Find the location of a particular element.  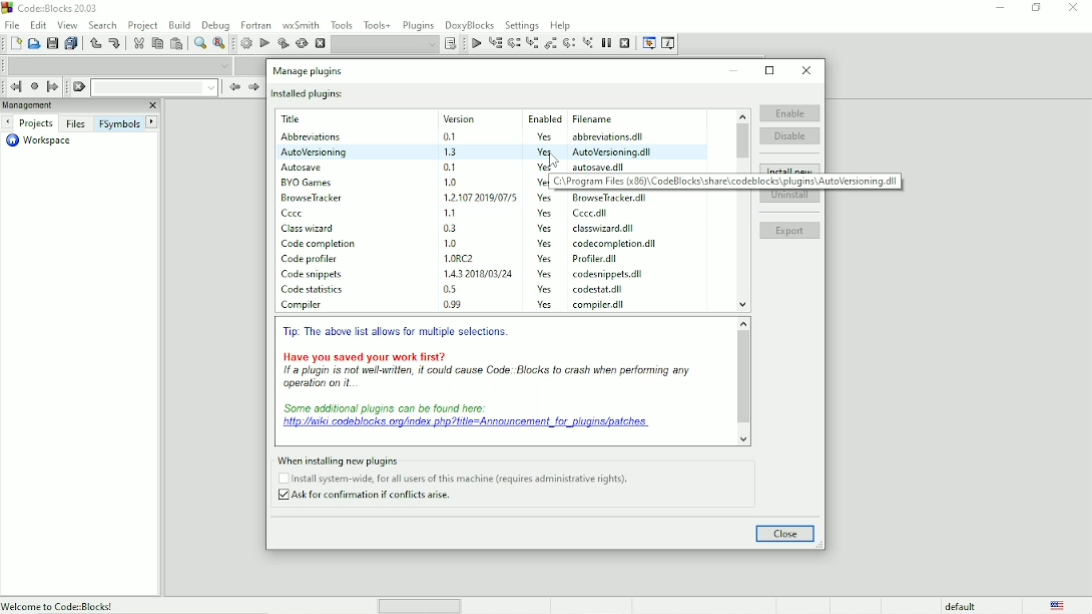

Restore down is located at coordinates (770, 70).